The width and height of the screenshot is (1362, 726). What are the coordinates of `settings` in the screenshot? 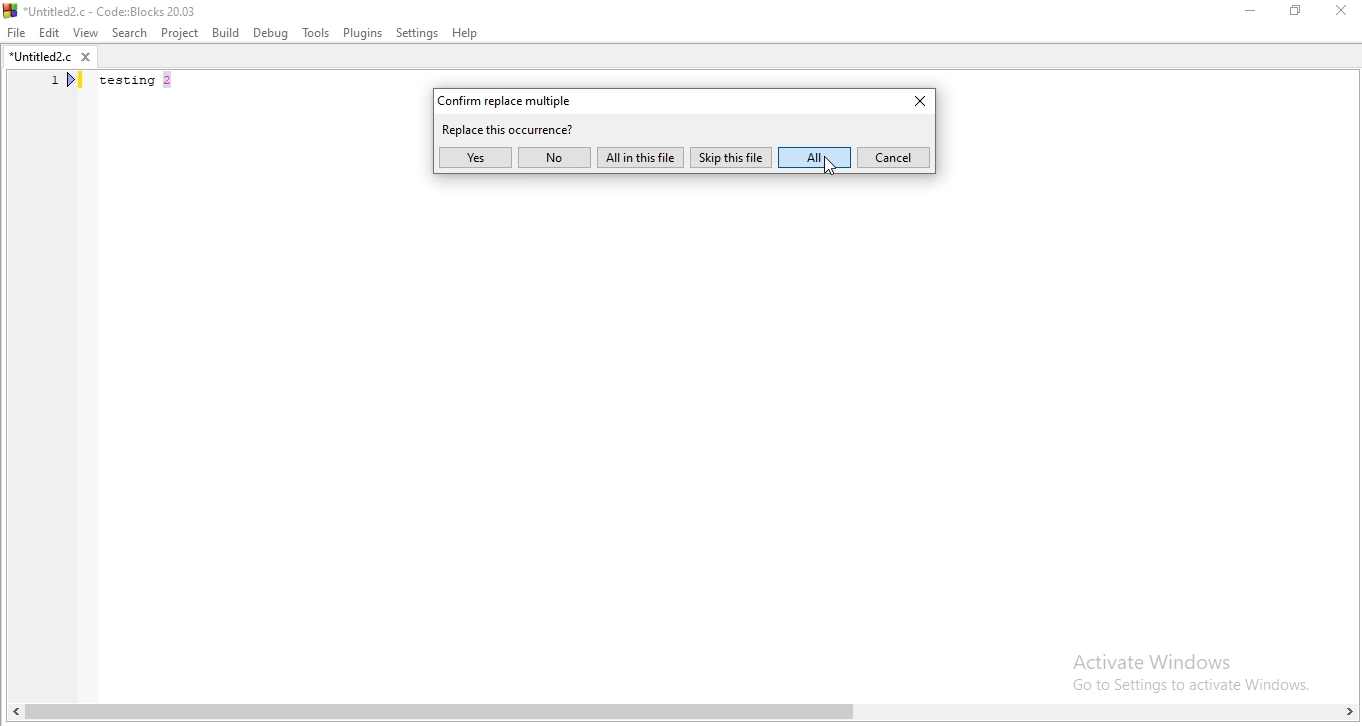 It's located at (418, 33).